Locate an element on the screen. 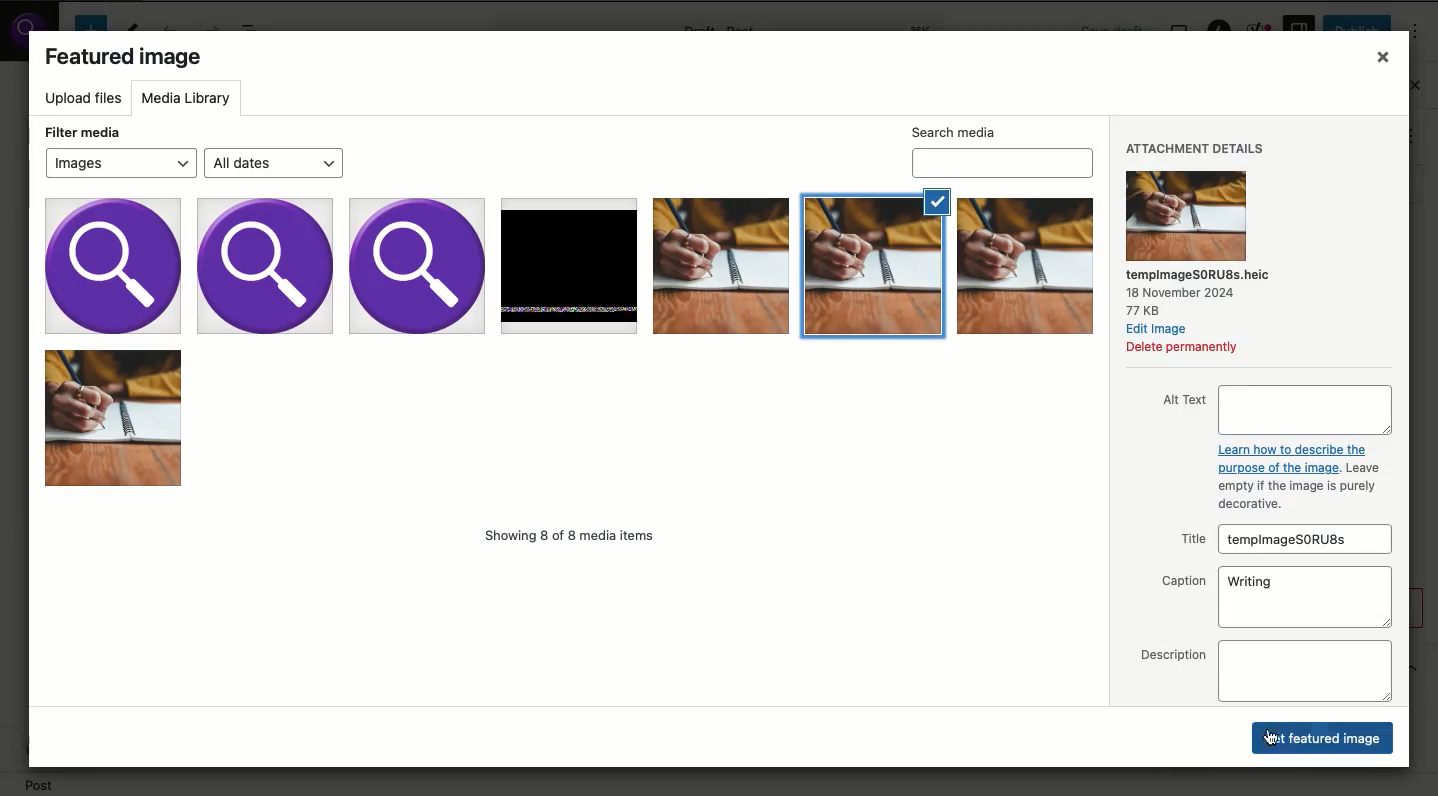 The width and height of the screenshot is (1438, 796). link is located at coordinates (1279, 469).